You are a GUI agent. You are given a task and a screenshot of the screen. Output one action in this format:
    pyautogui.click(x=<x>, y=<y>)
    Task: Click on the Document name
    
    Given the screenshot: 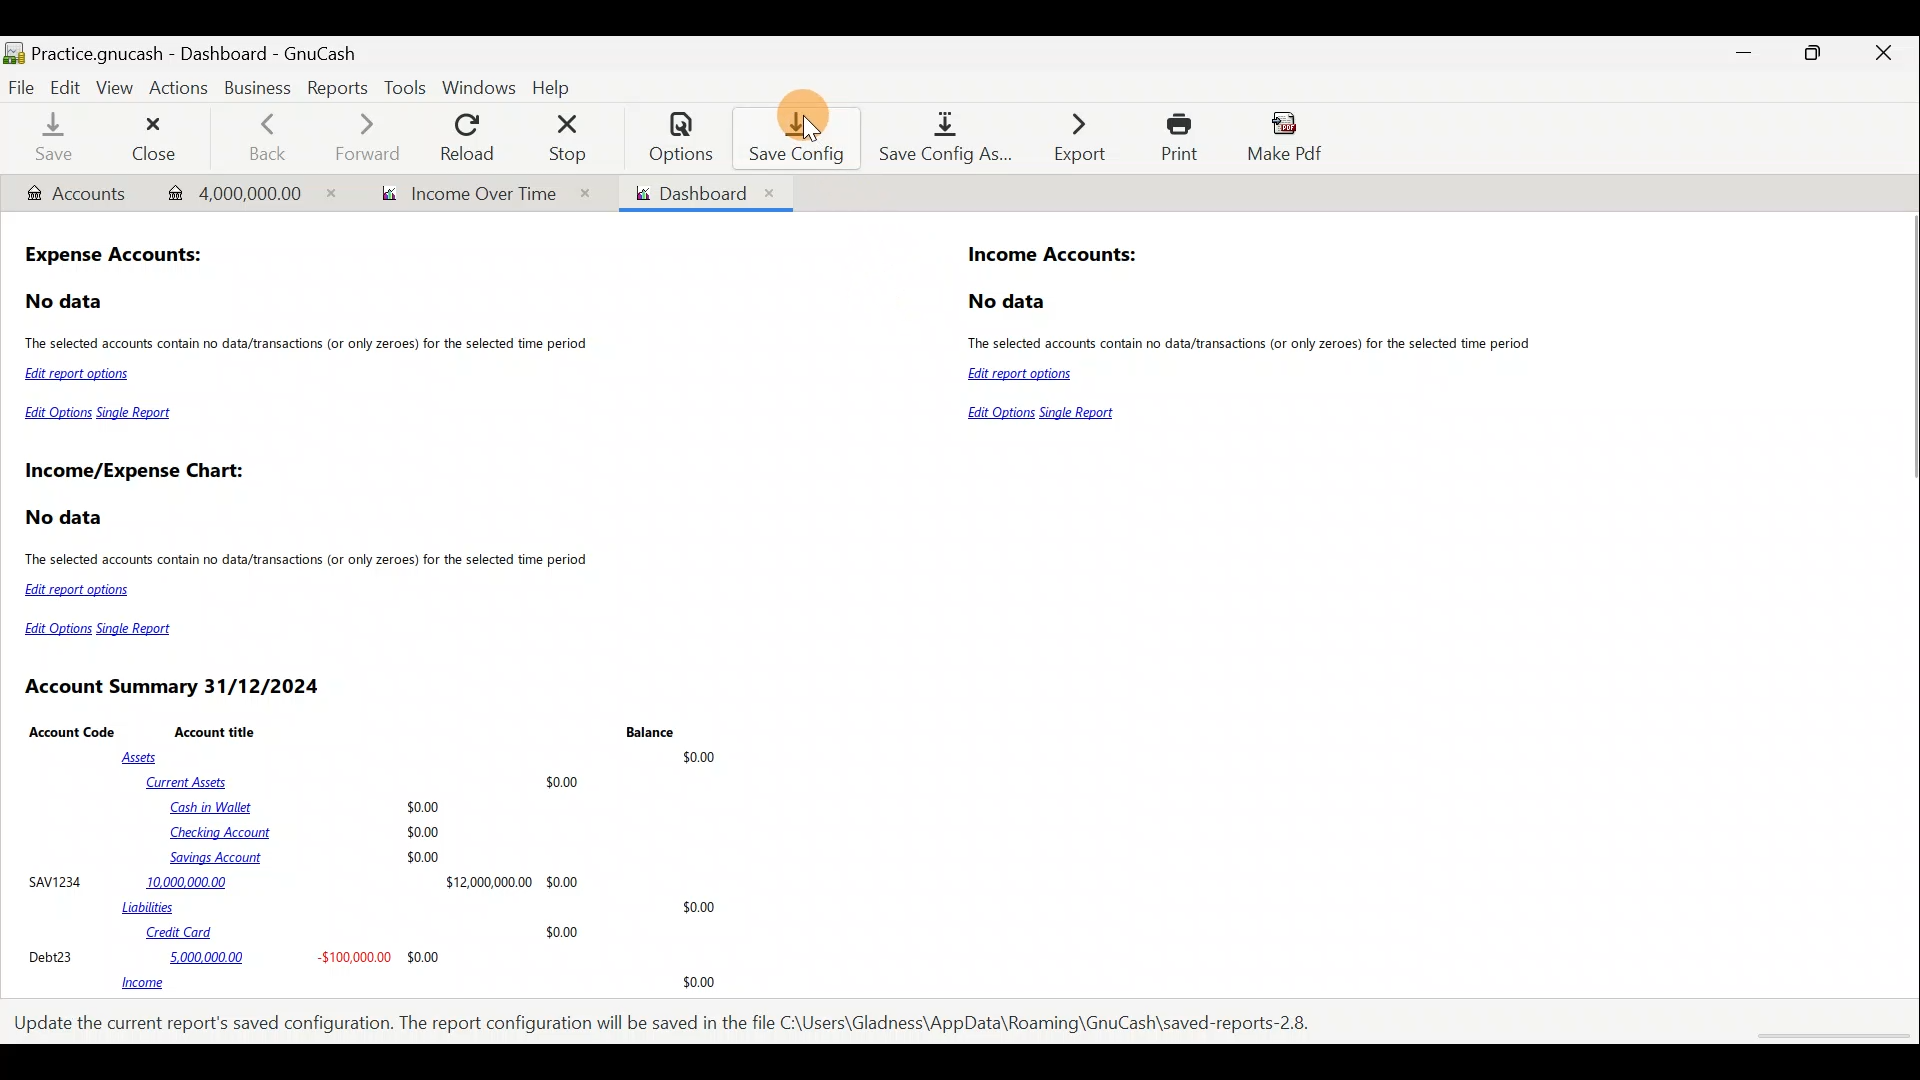 What is the action you would take?
    pyautogui.click(x=223, y=48)
    